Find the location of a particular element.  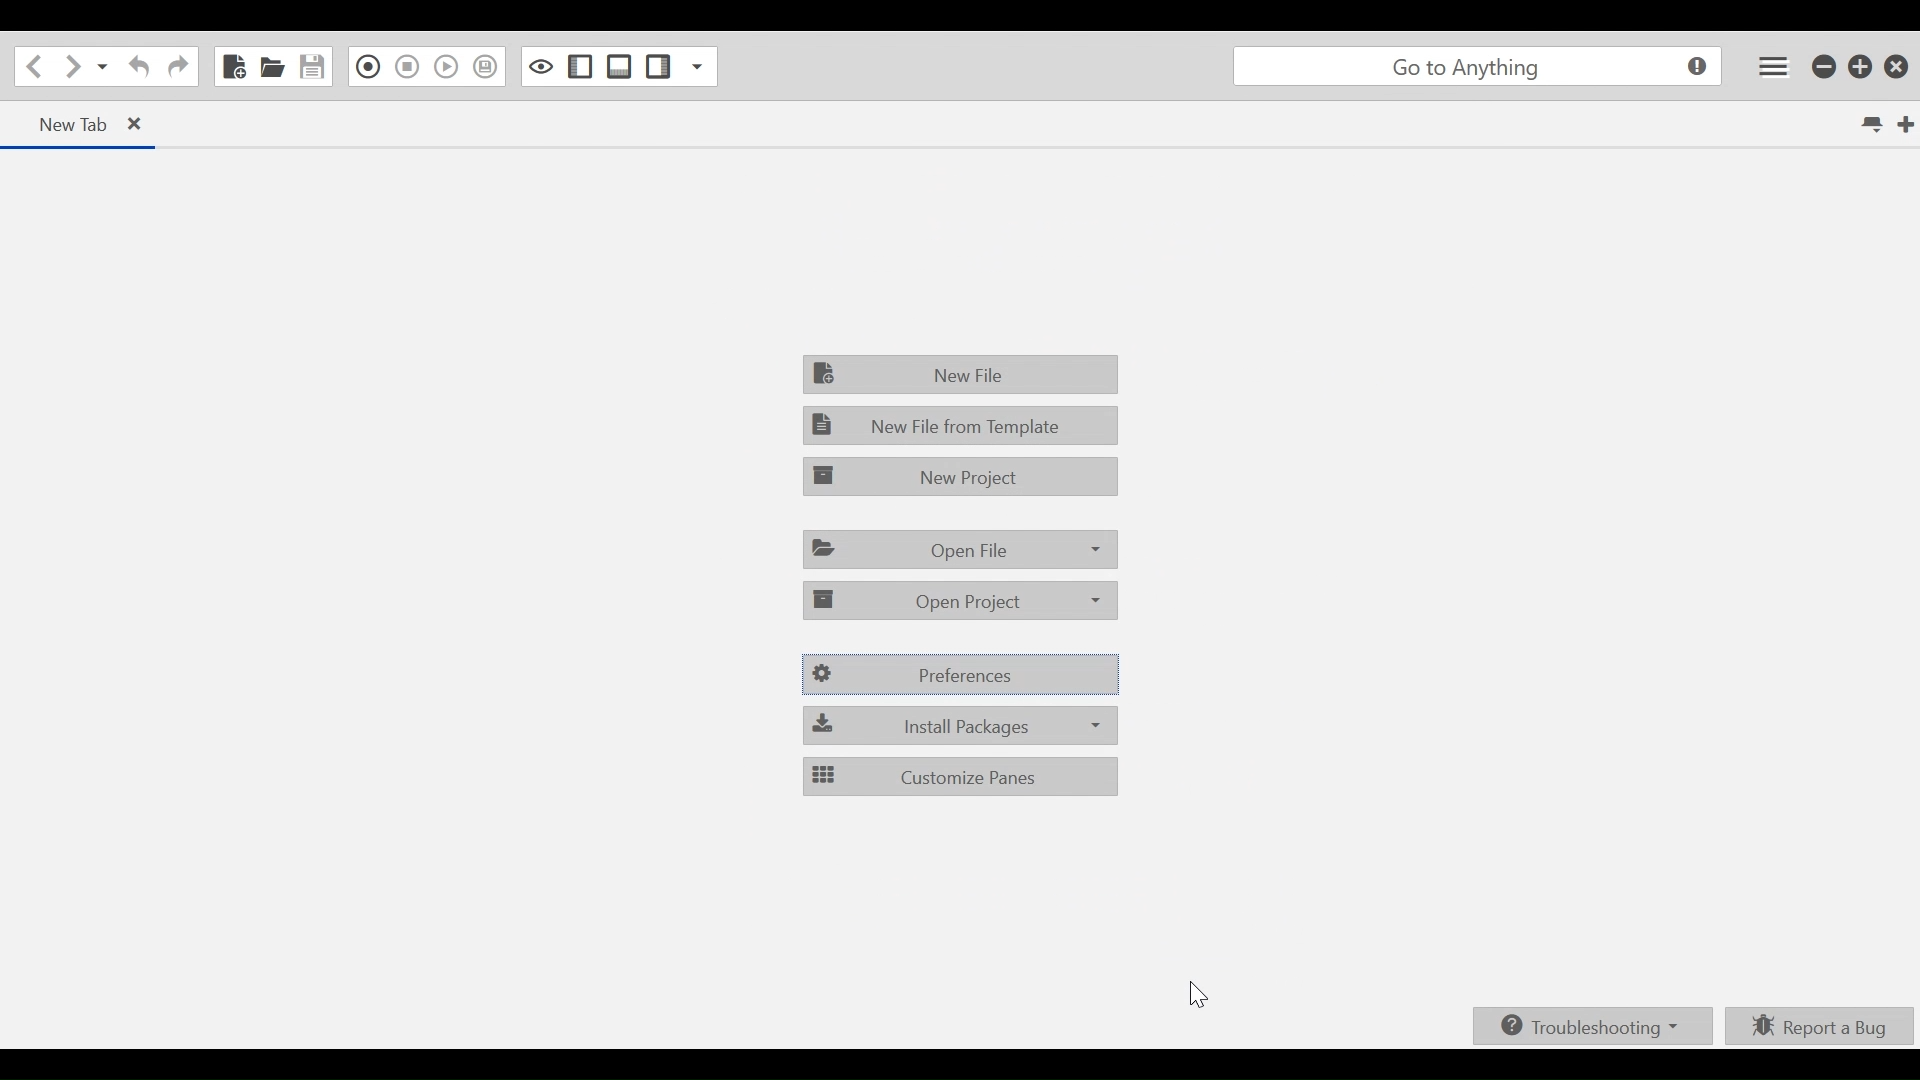

New File  is located at coordinates (232, 66).